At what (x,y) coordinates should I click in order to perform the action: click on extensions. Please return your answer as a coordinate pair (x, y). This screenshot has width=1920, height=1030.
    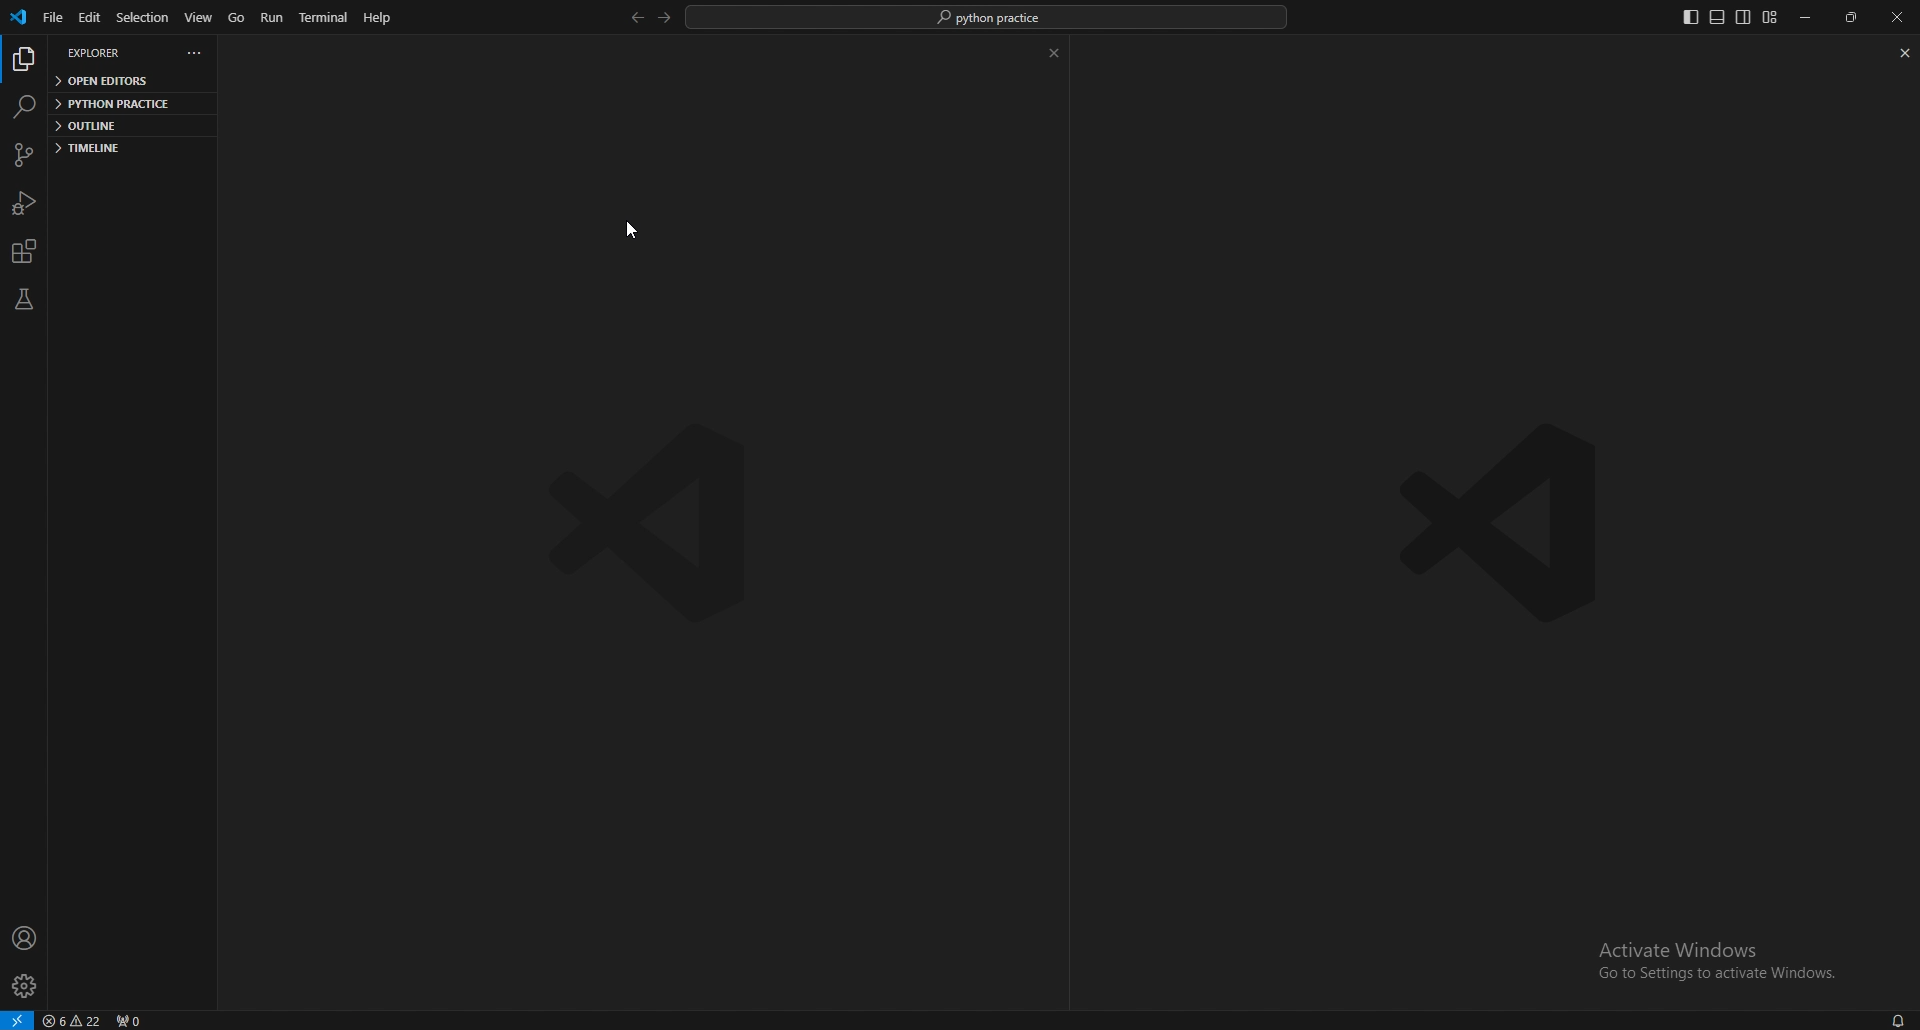
    Looking at the image, I should click on (28, 251).